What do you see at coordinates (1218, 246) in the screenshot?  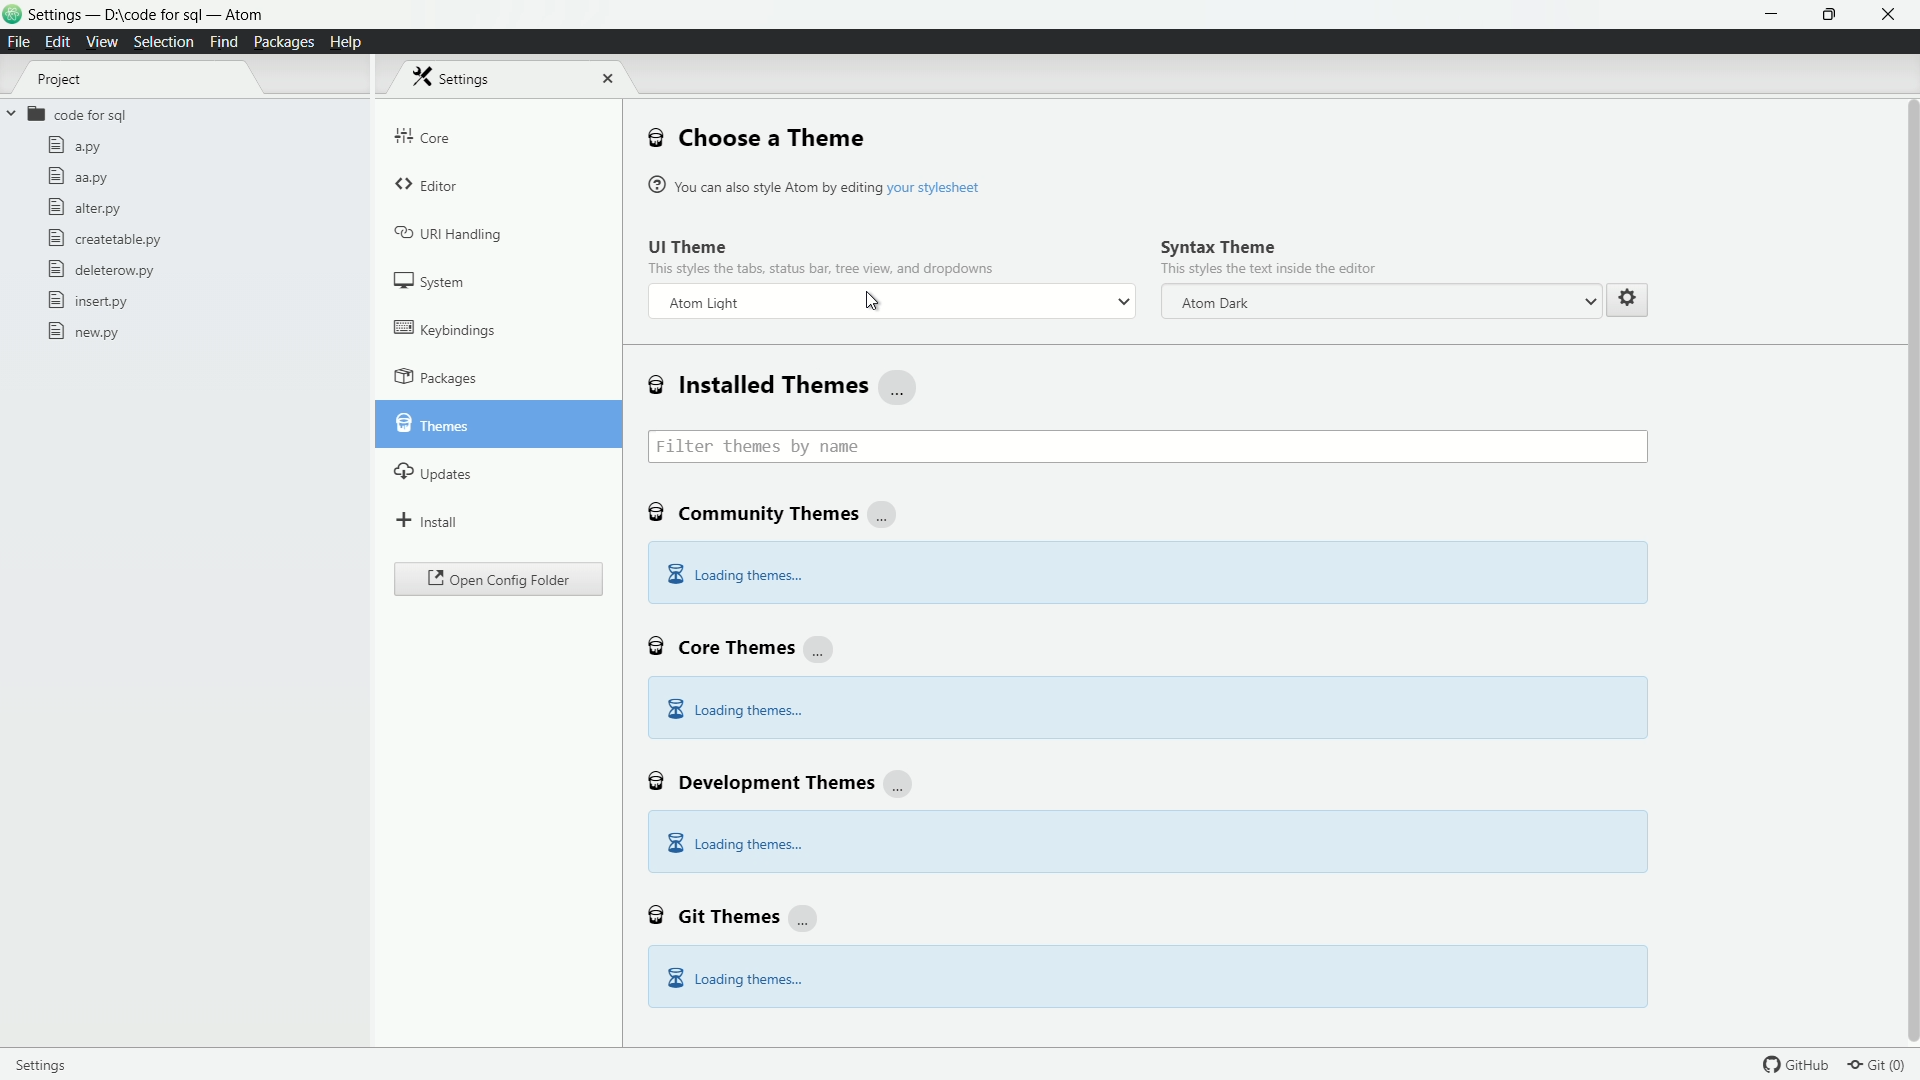 I see `syntax theme` at bounding box center [1218, 246].